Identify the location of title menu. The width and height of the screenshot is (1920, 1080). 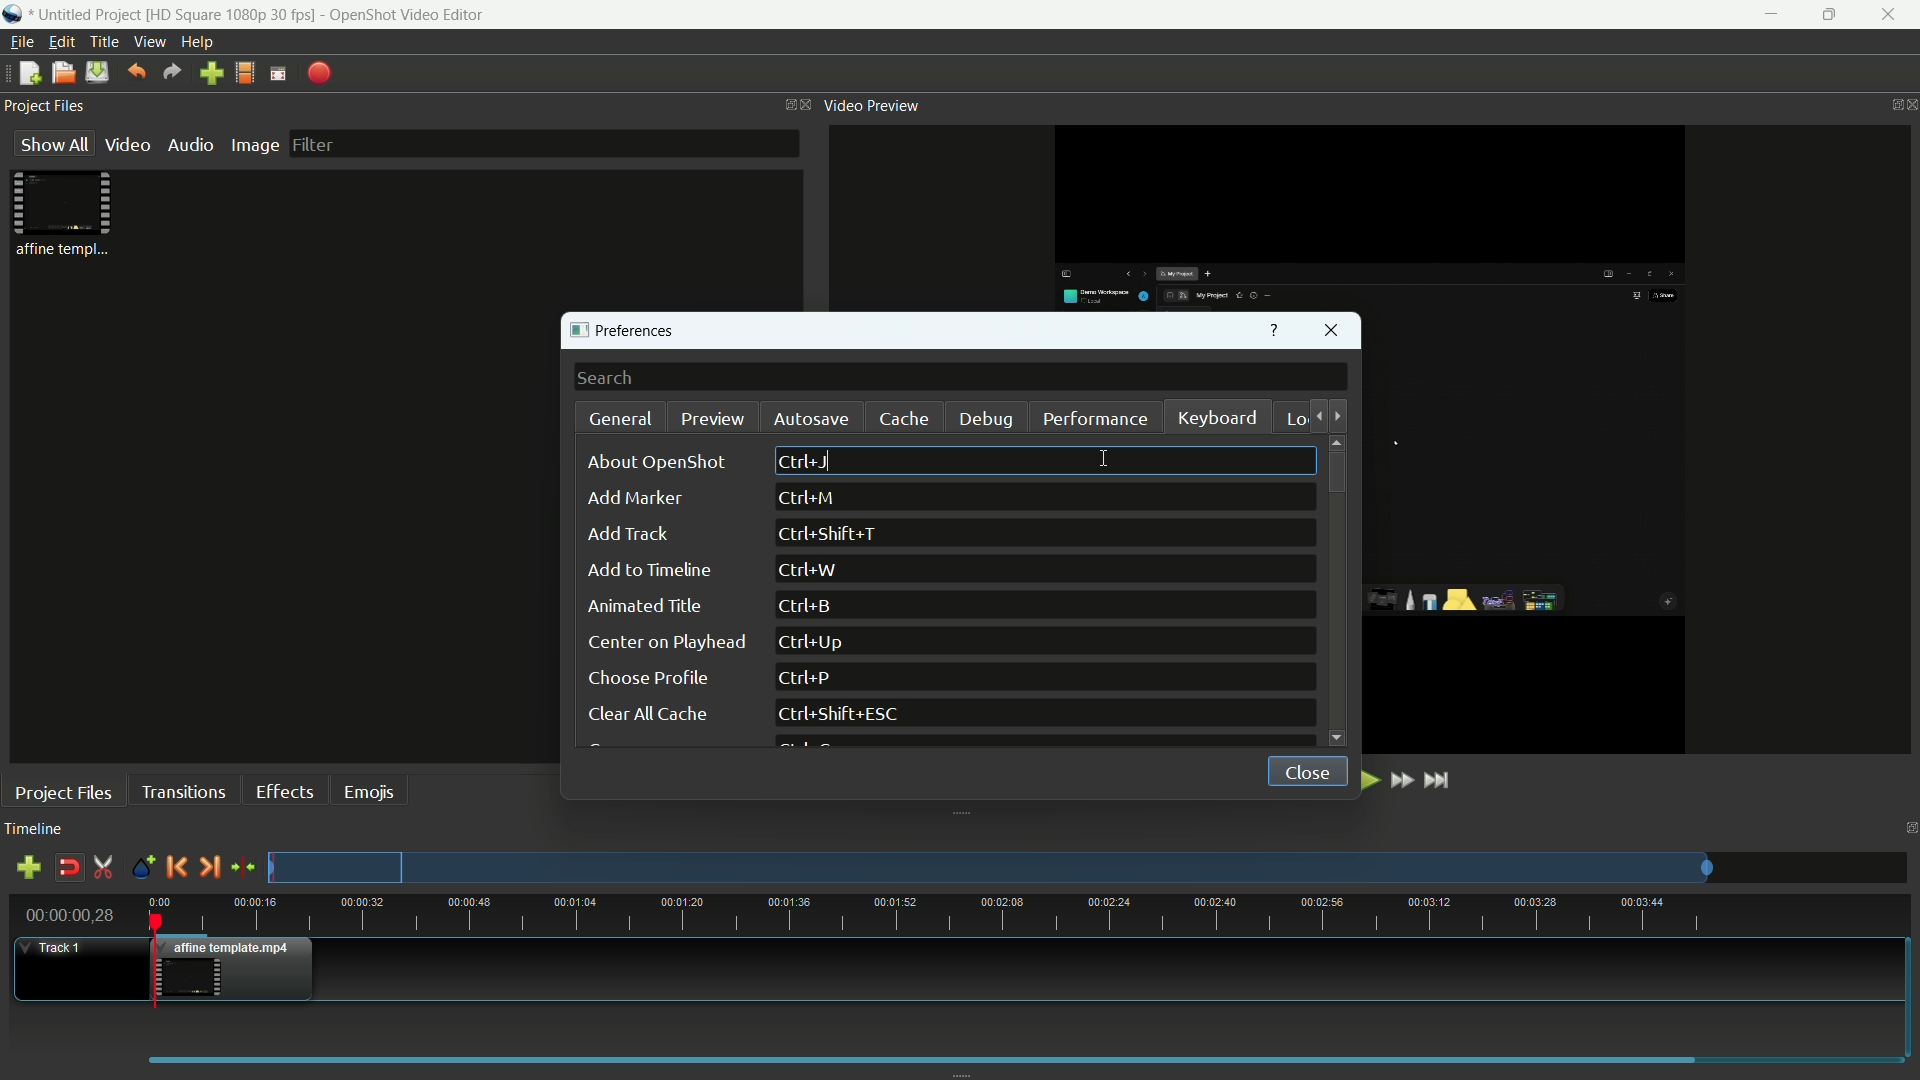
(104, 41).